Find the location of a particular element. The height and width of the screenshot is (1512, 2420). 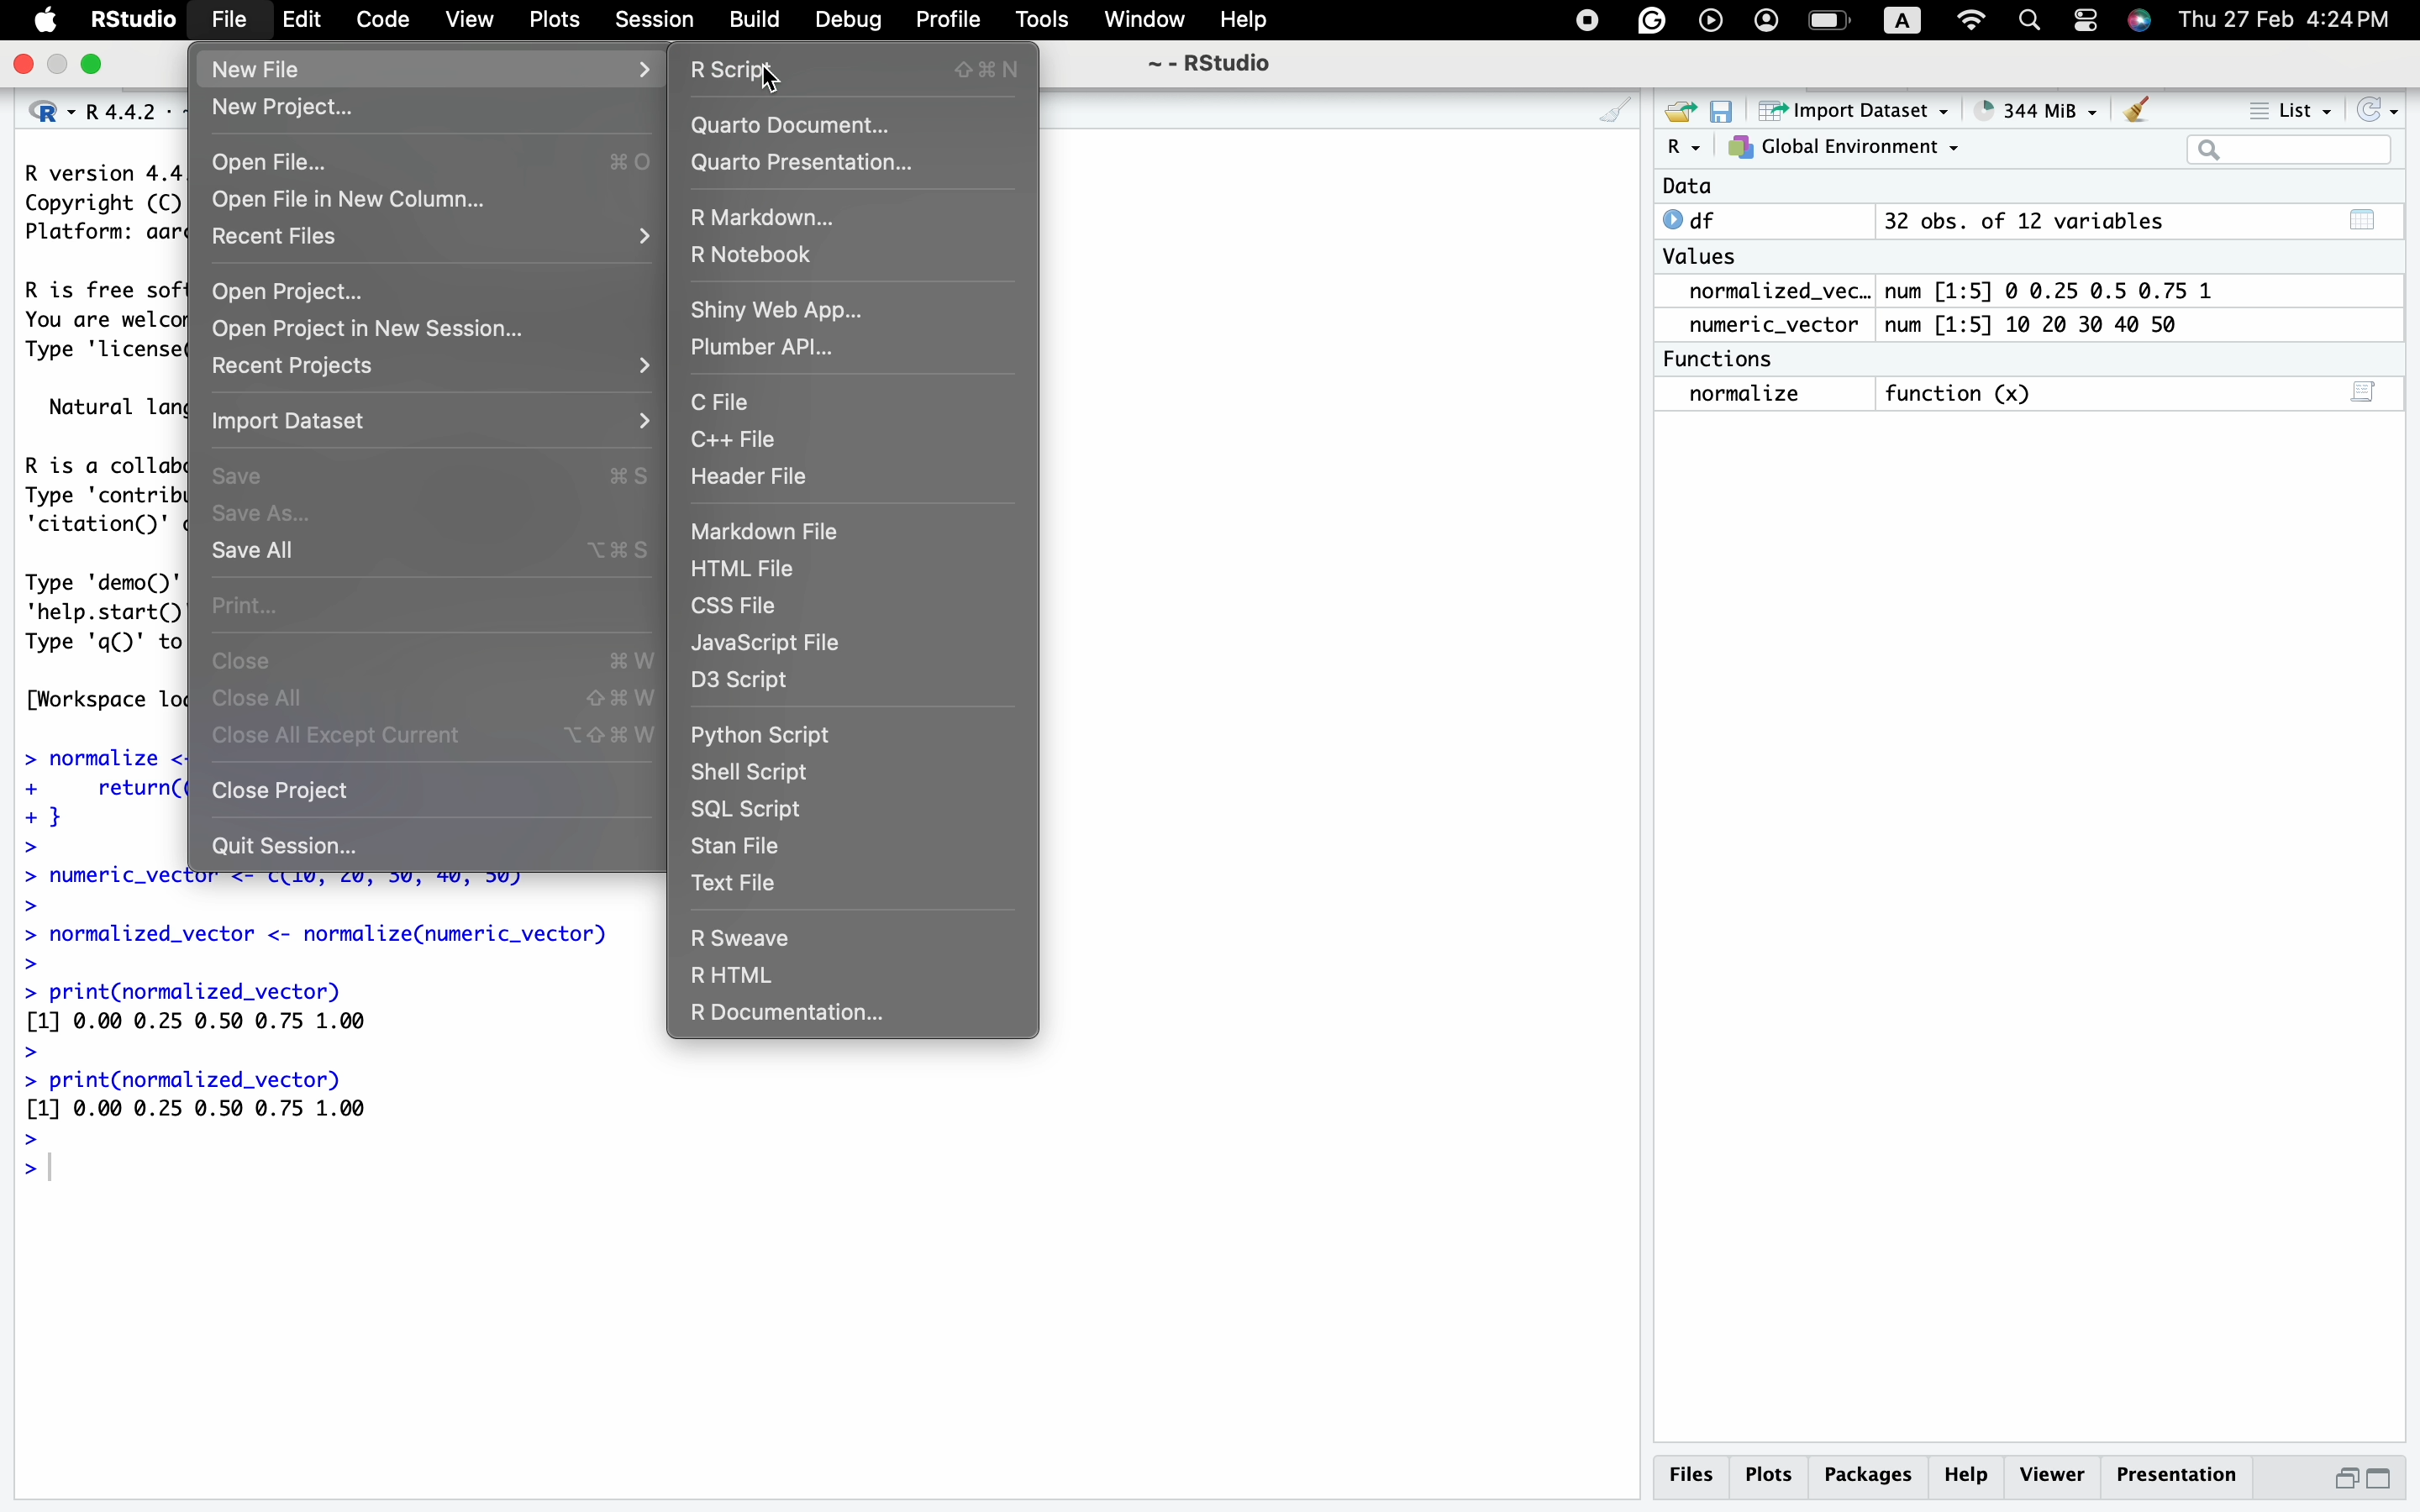

R Markdown... is located at coordinates (760, 219).